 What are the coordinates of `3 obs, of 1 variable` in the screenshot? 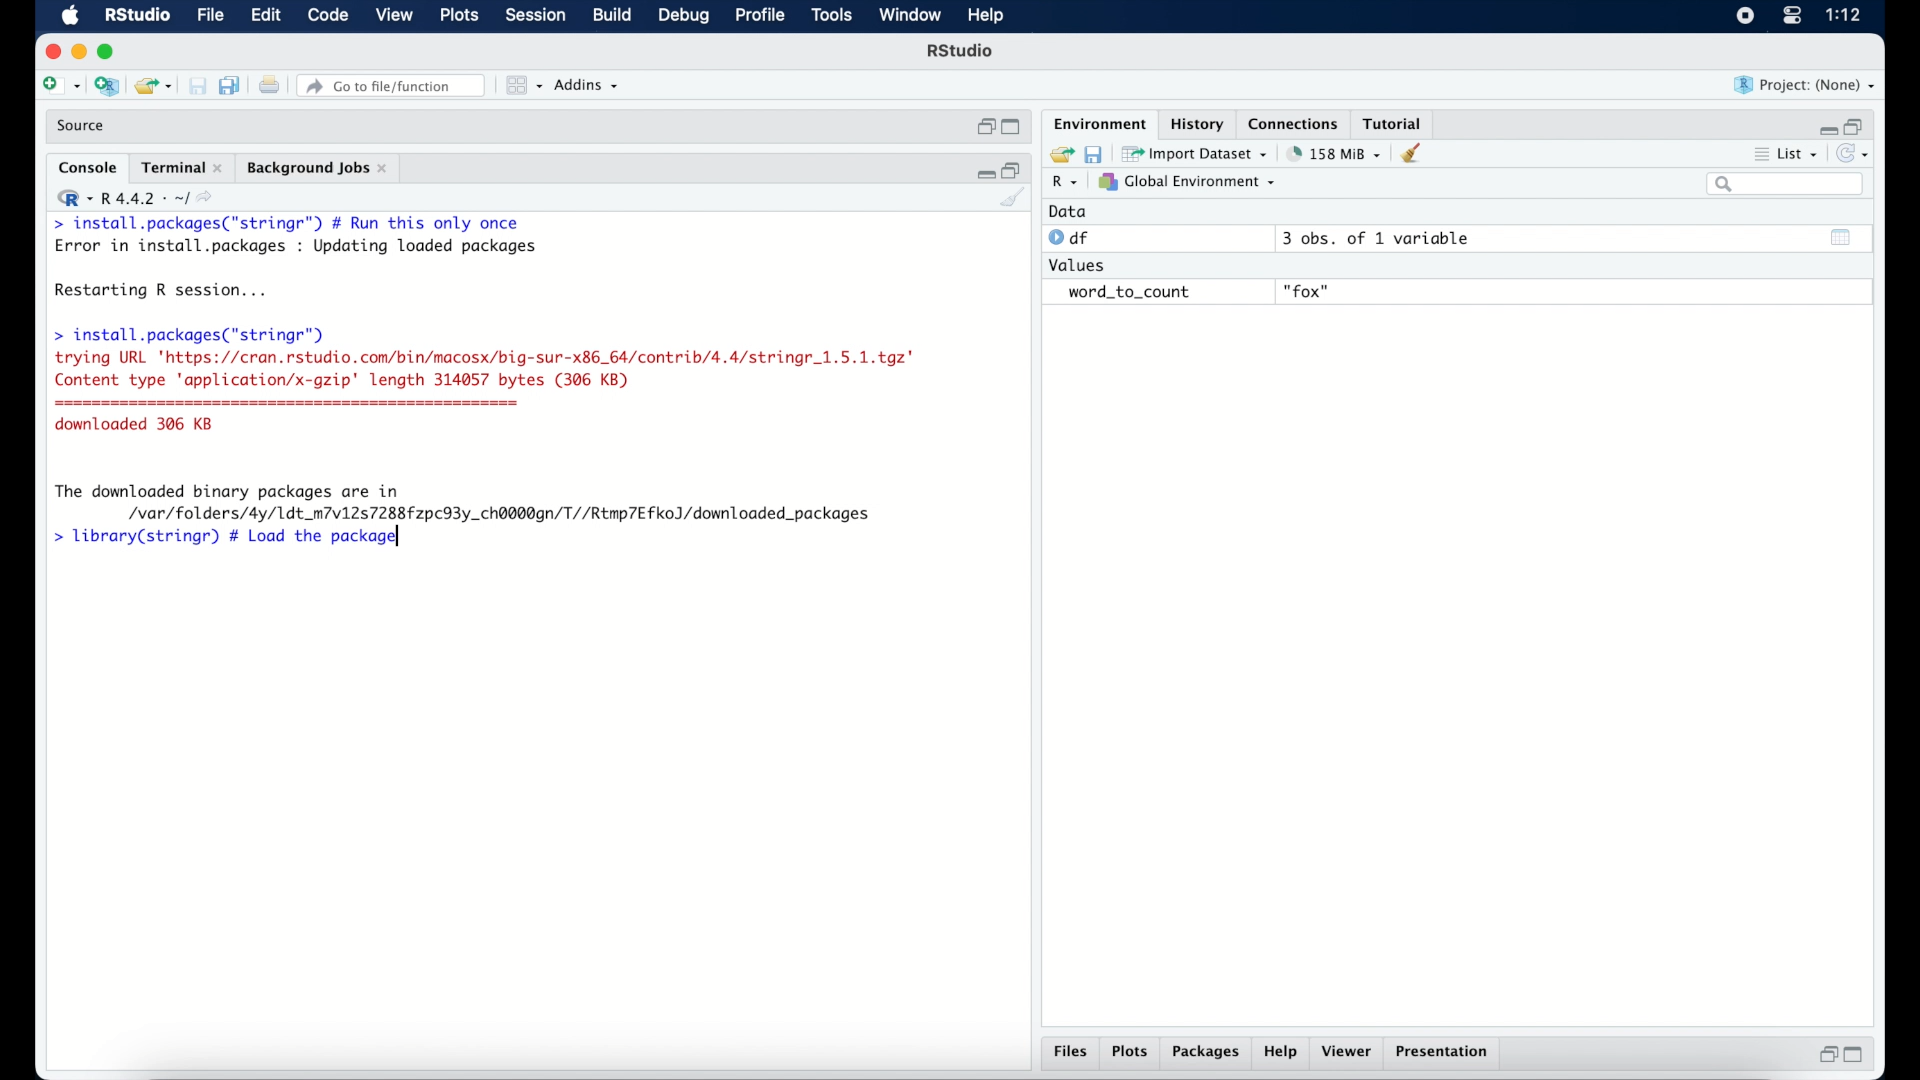 It's located at (1385, 238).